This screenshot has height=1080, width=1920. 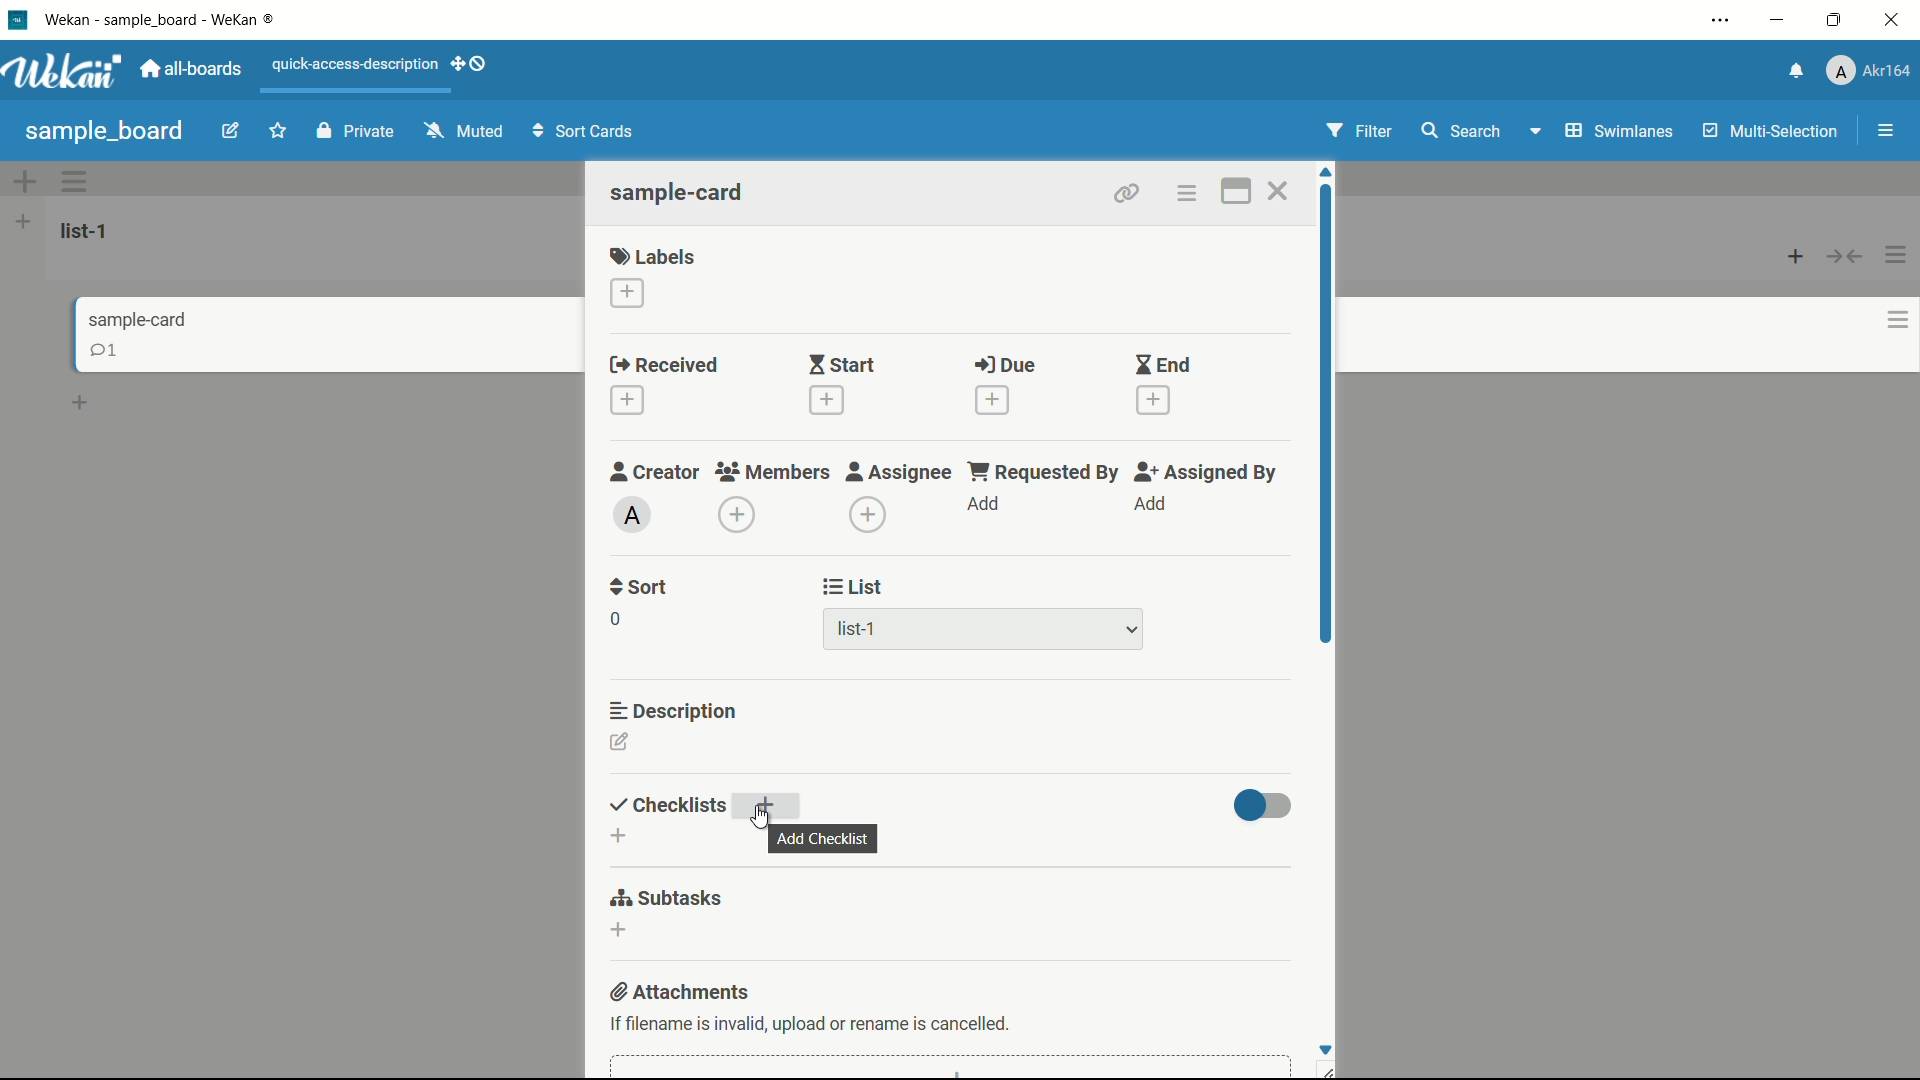 What do you see at coordinates (1900, 250) in the screenshot?
I see `options` at bounding box center [1900, 250].